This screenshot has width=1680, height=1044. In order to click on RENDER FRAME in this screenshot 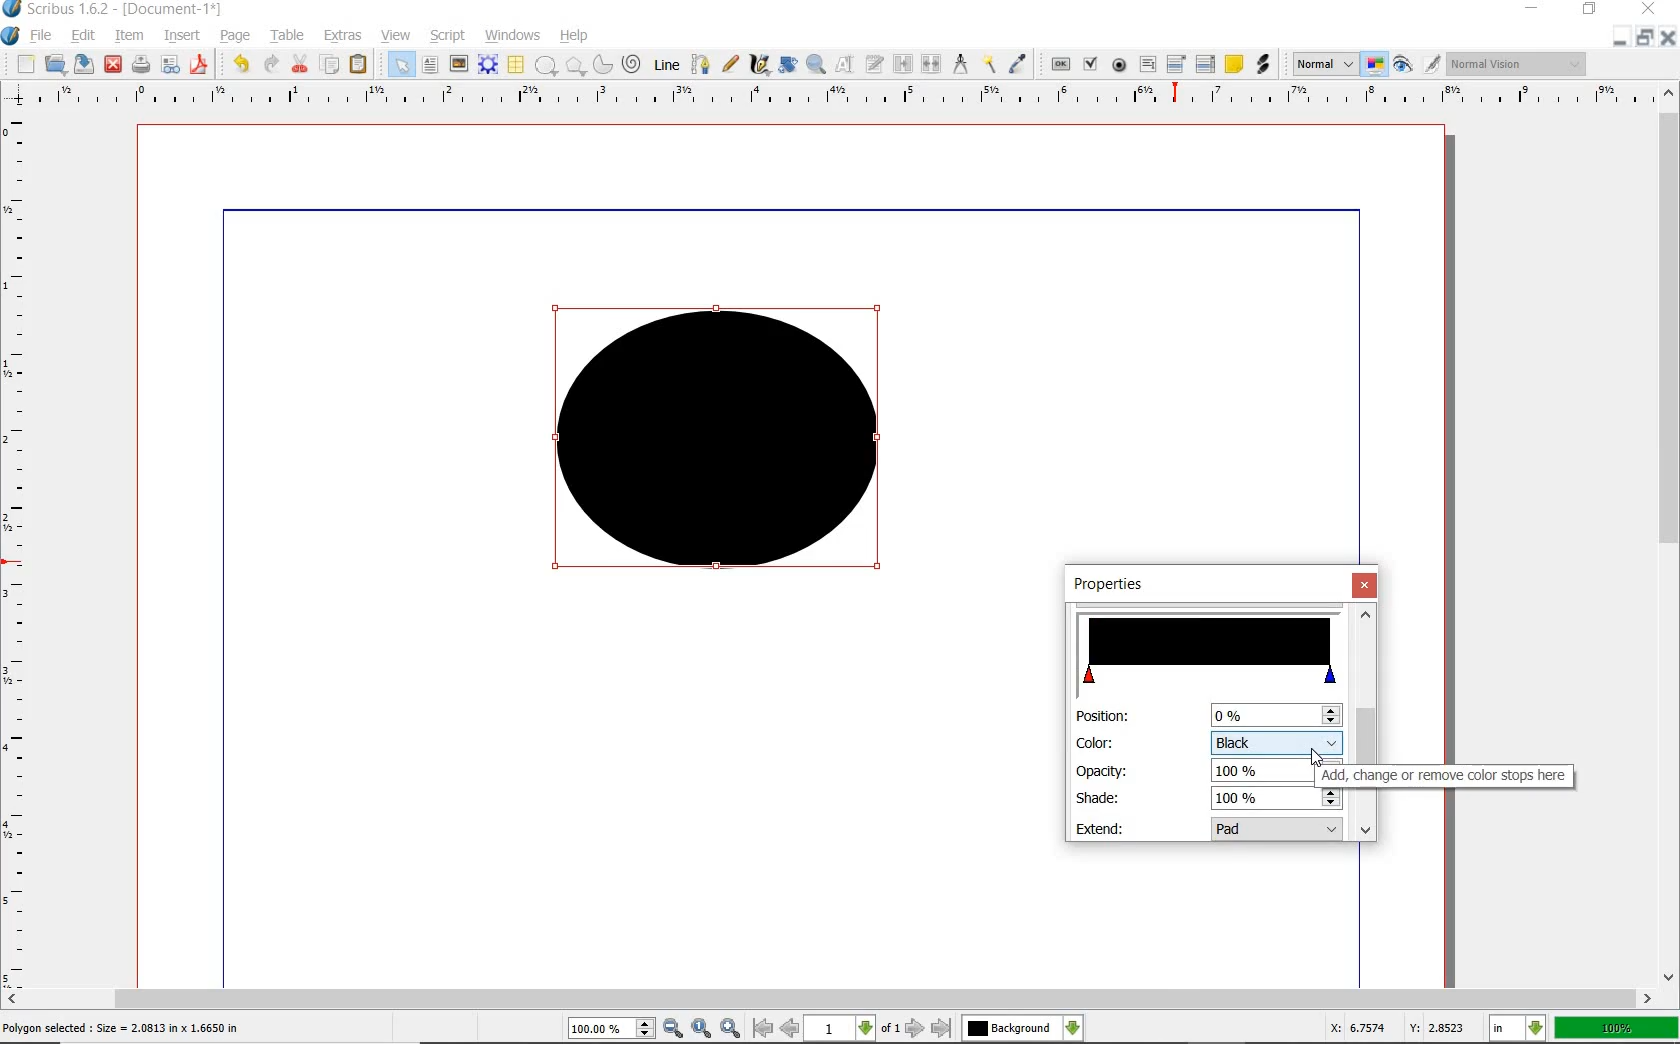, I will do `click(486, 64)`.